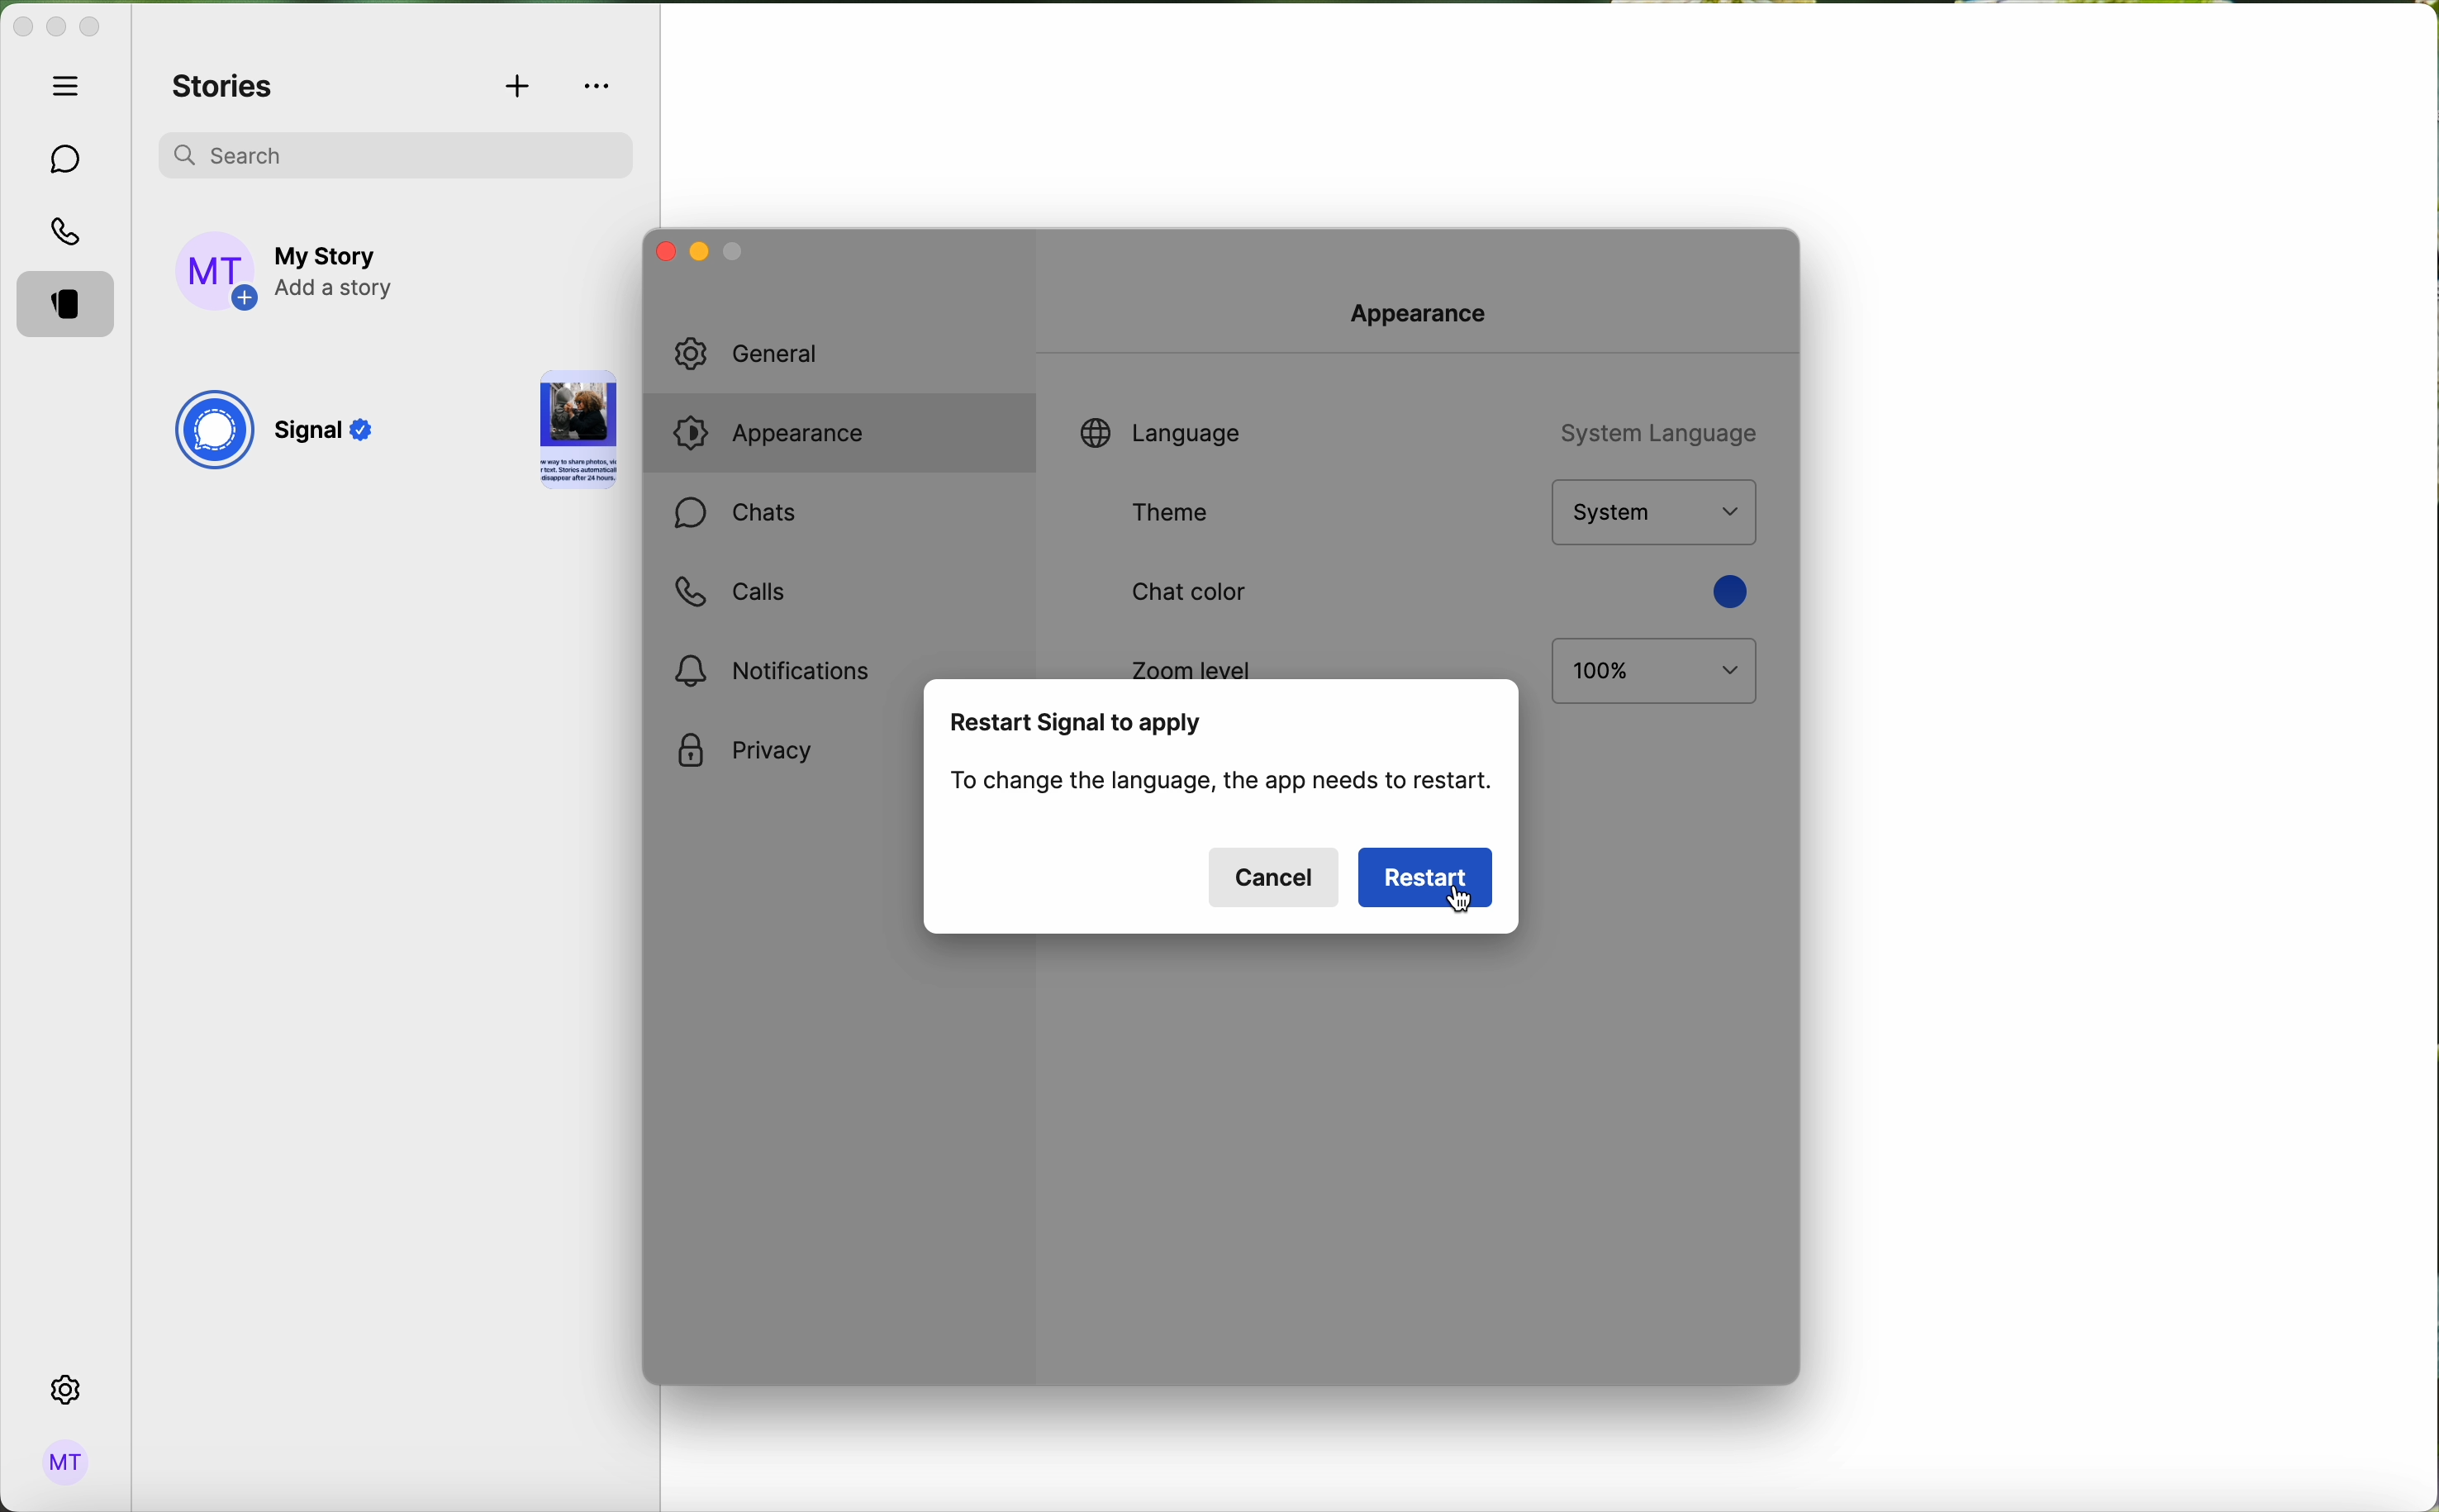 The image size is (2439, 1512). What do you see at coordinates (600, 86) in the screenshot?
I see `more options` at bounding box center [600, 86].